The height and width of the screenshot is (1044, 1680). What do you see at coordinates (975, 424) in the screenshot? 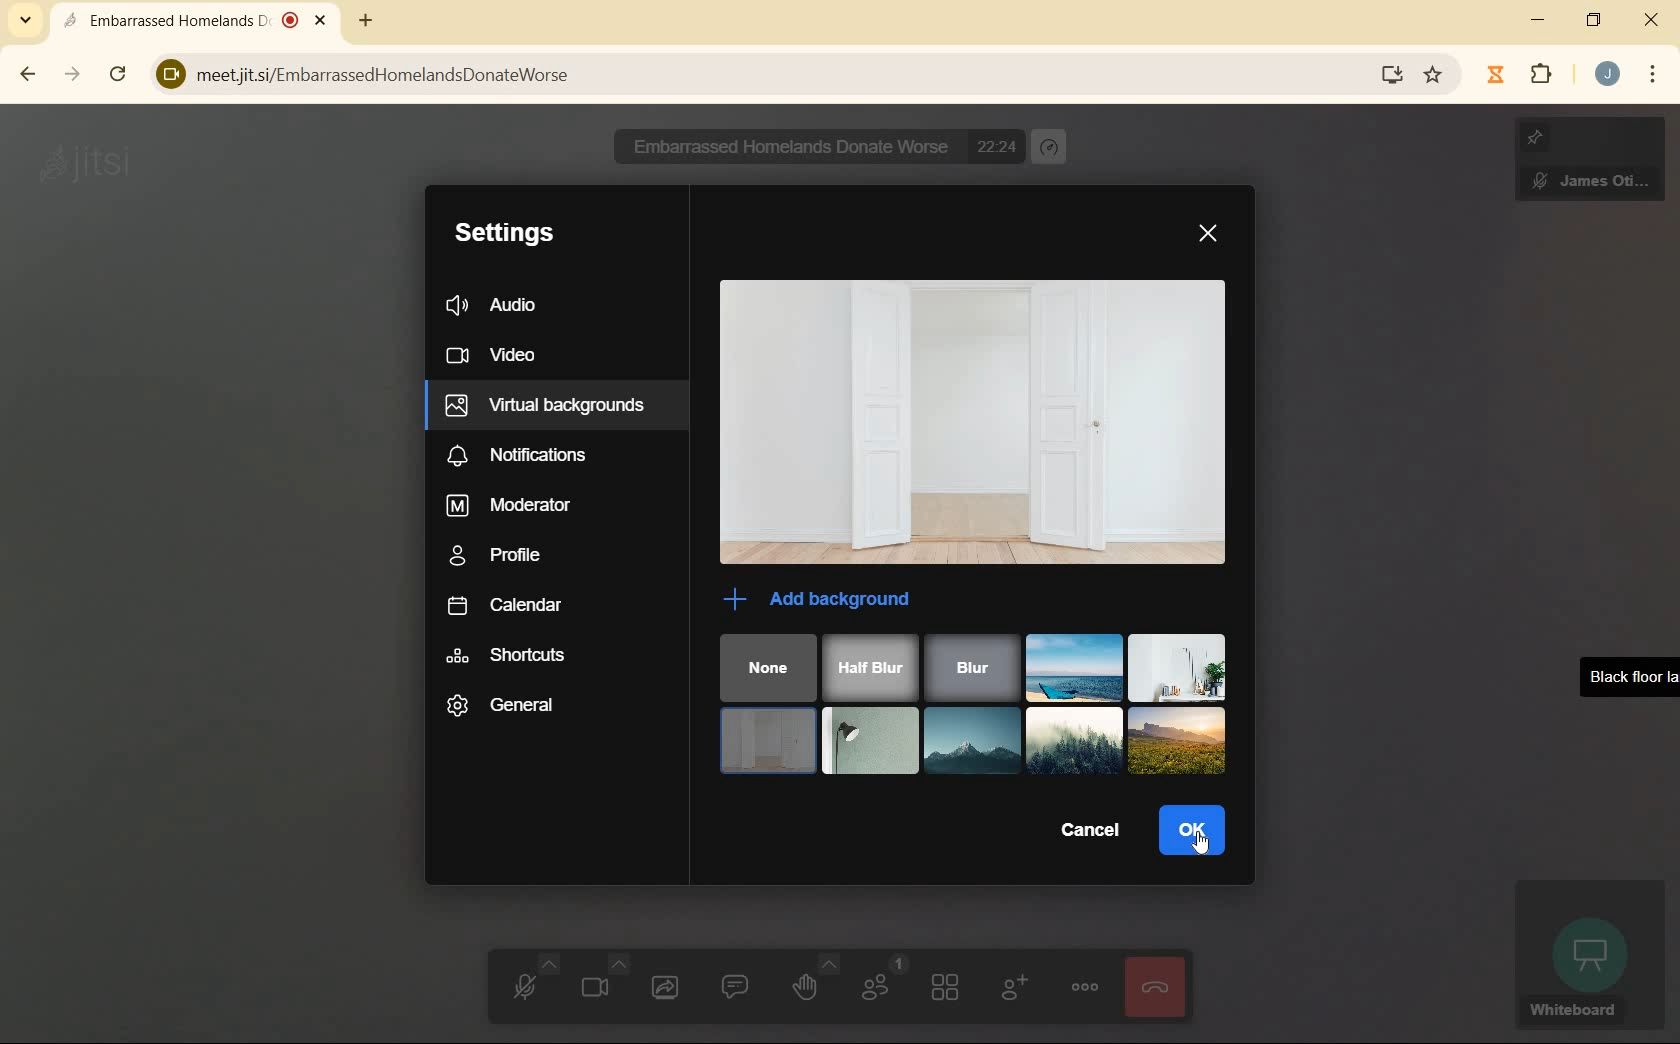
I see `Preview: white empty room added` at bounding box center [975, 424].